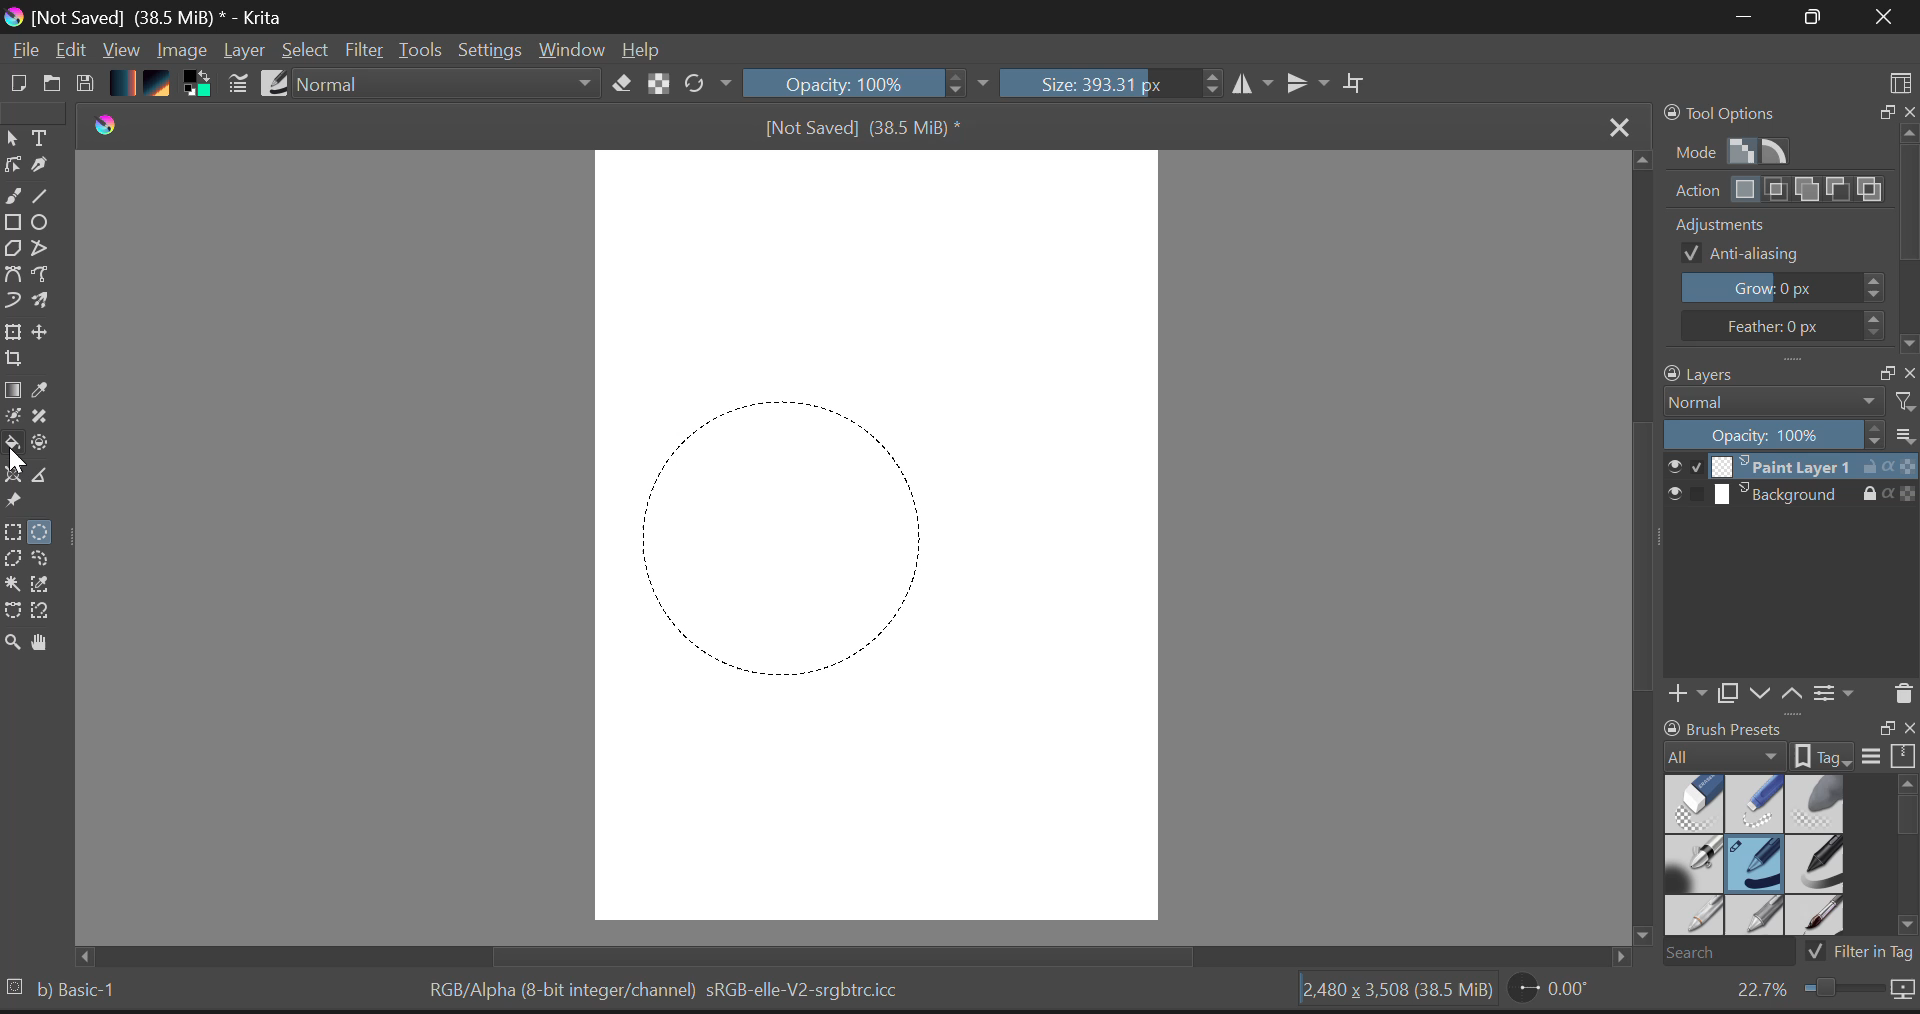  I want to click on Document Dimensions, so click(1393, 992).